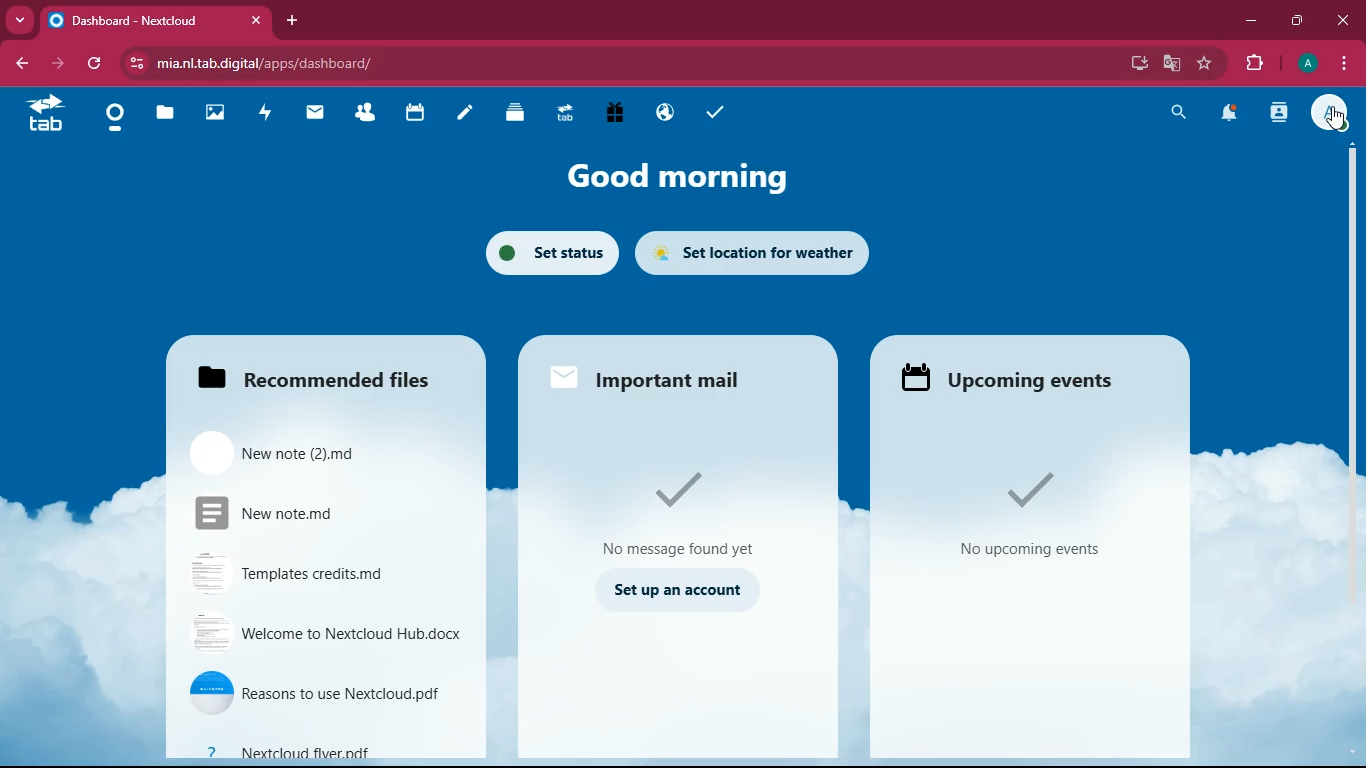 This screenshot has height=768, width=1366. Describe the element at coordinates (94, 63) in the screenshot. I see `refresh` at that location.